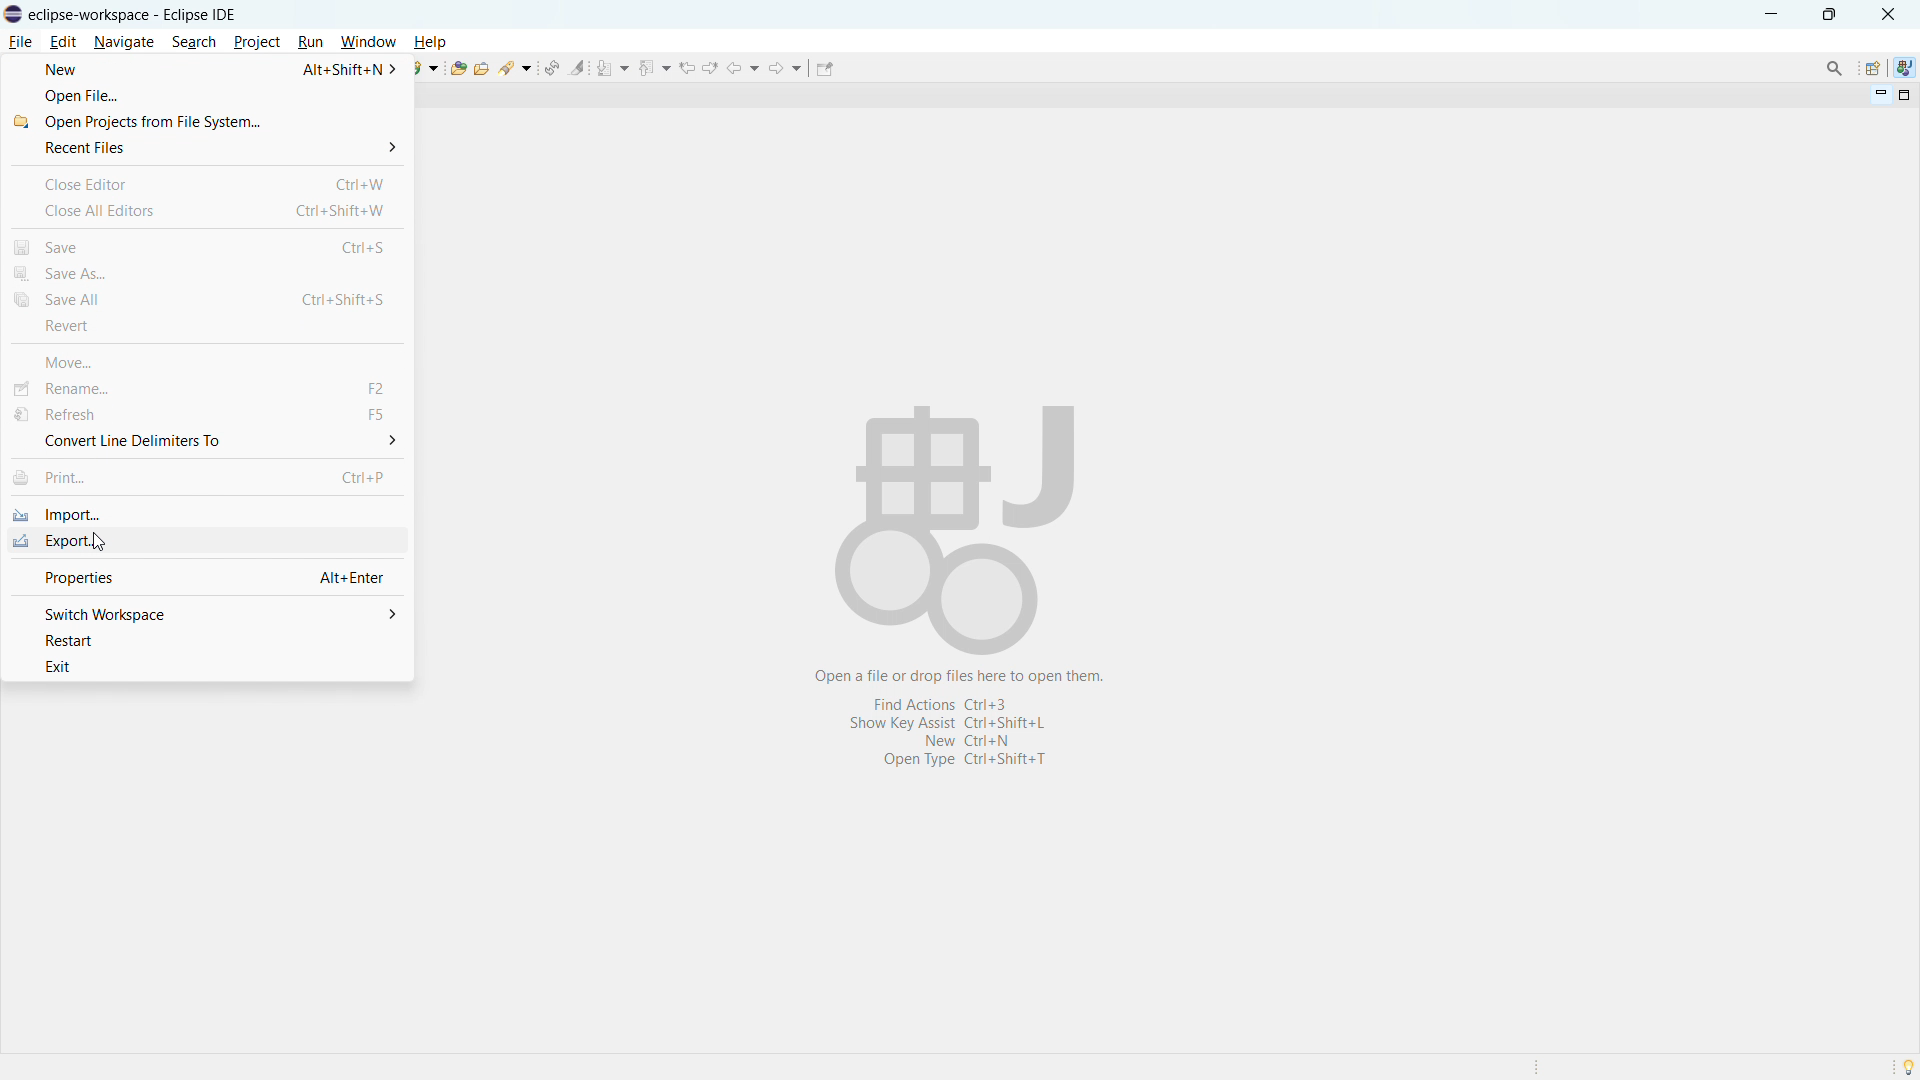  Describe the element at coordinates (578, 67) in the screenshot. I see `toggle ant mark occurances` at that location.